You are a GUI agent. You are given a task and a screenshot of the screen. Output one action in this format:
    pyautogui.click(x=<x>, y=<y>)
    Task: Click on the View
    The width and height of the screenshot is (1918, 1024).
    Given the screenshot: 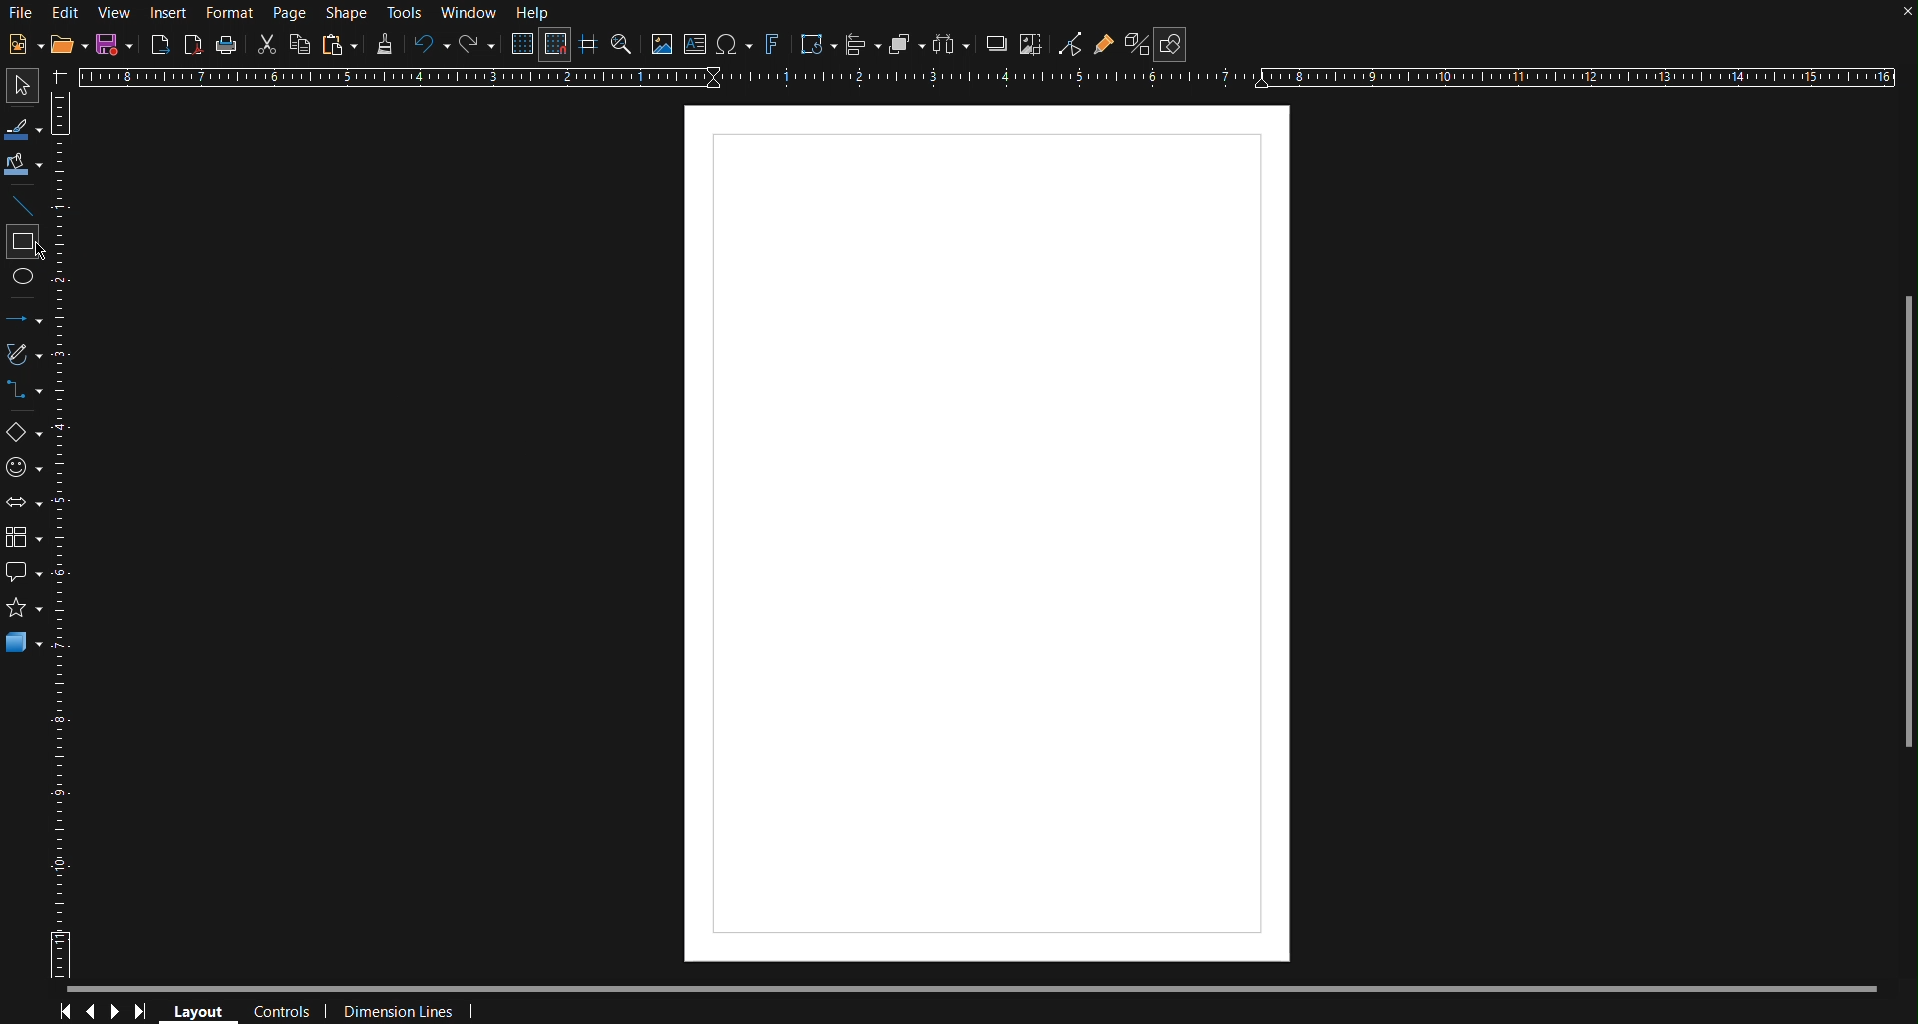 What is the action you would take?
    pyautogui.click(x=113, y=14)
    